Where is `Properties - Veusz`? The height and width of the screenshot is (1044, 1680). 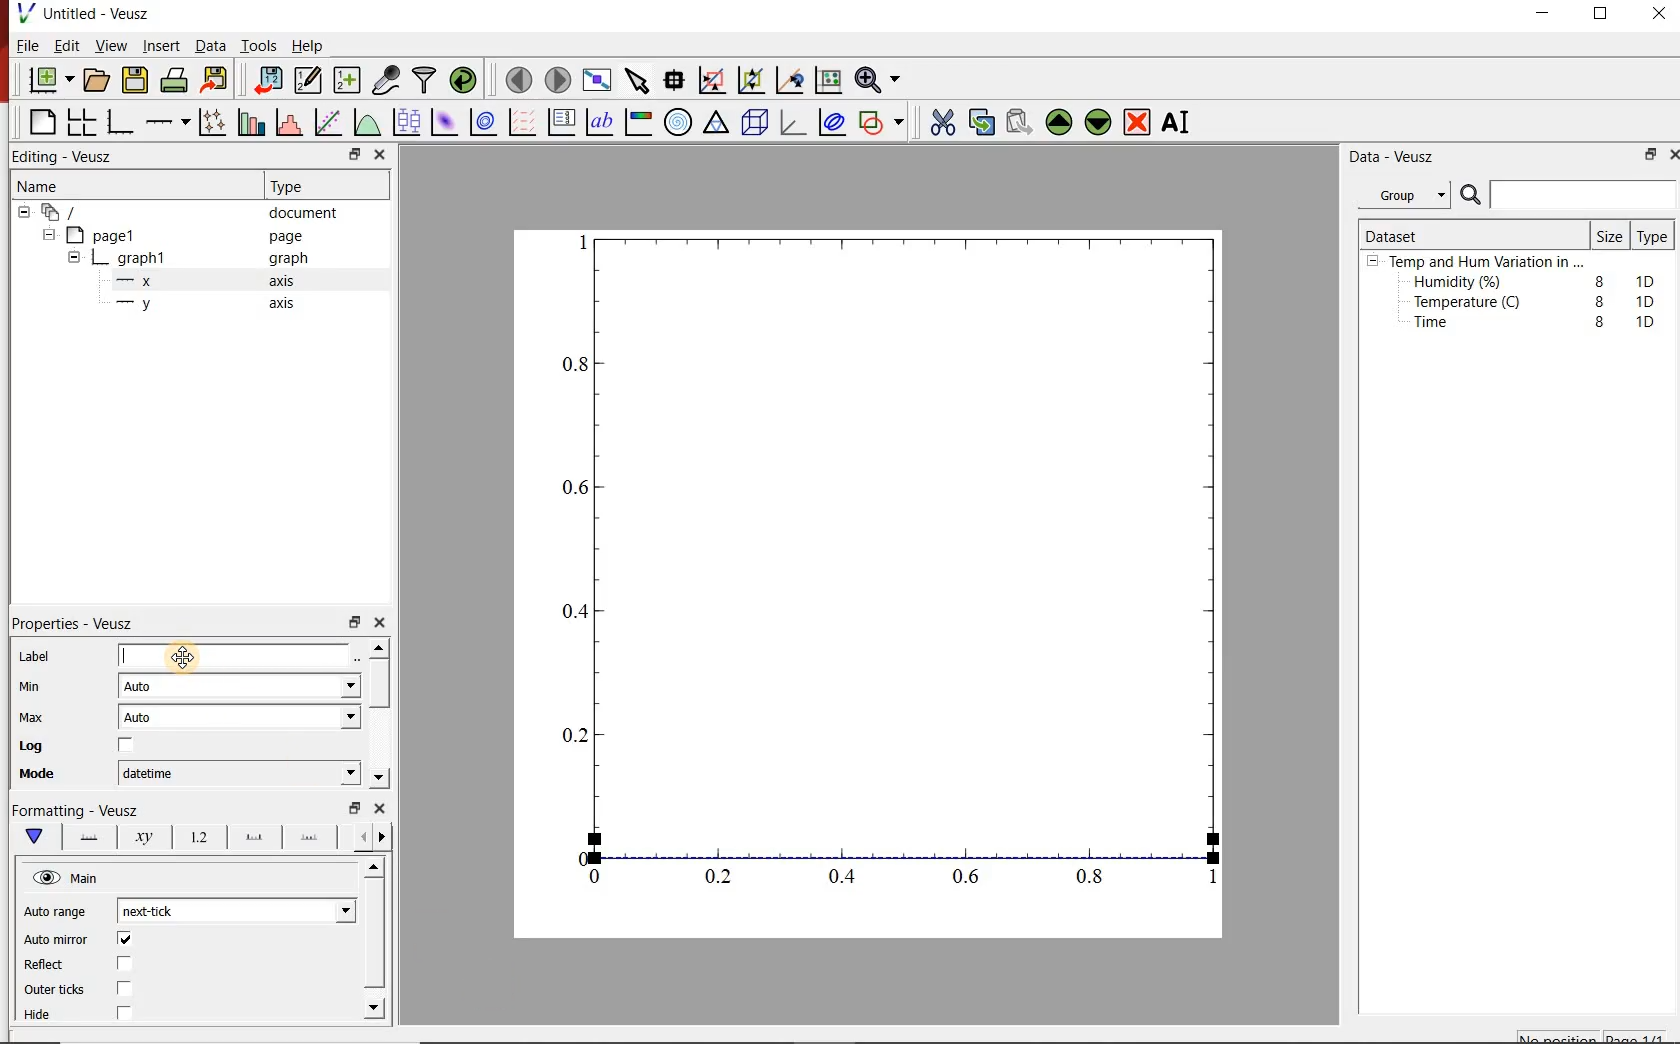
Properties - Veusz is located at coordinates (83, 620).